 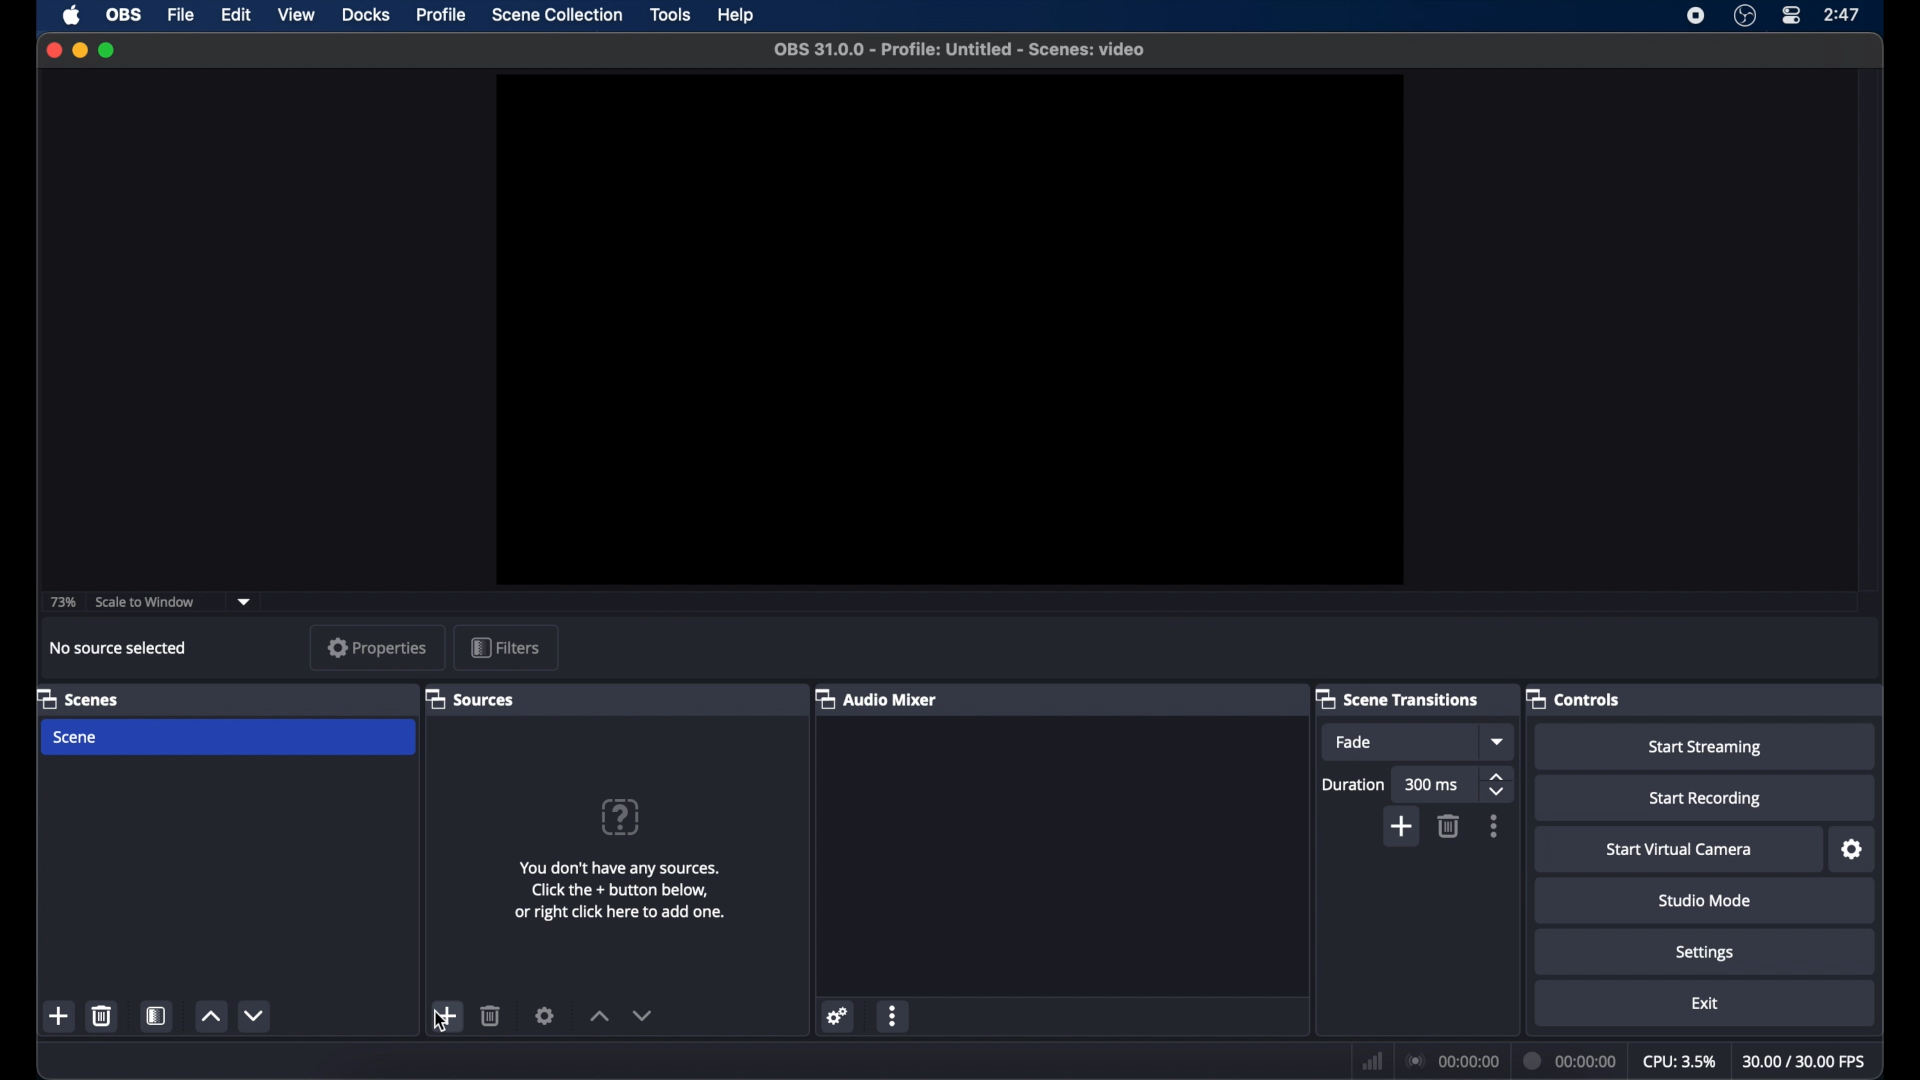 I want to click on file name, so click(x=960, y=50).